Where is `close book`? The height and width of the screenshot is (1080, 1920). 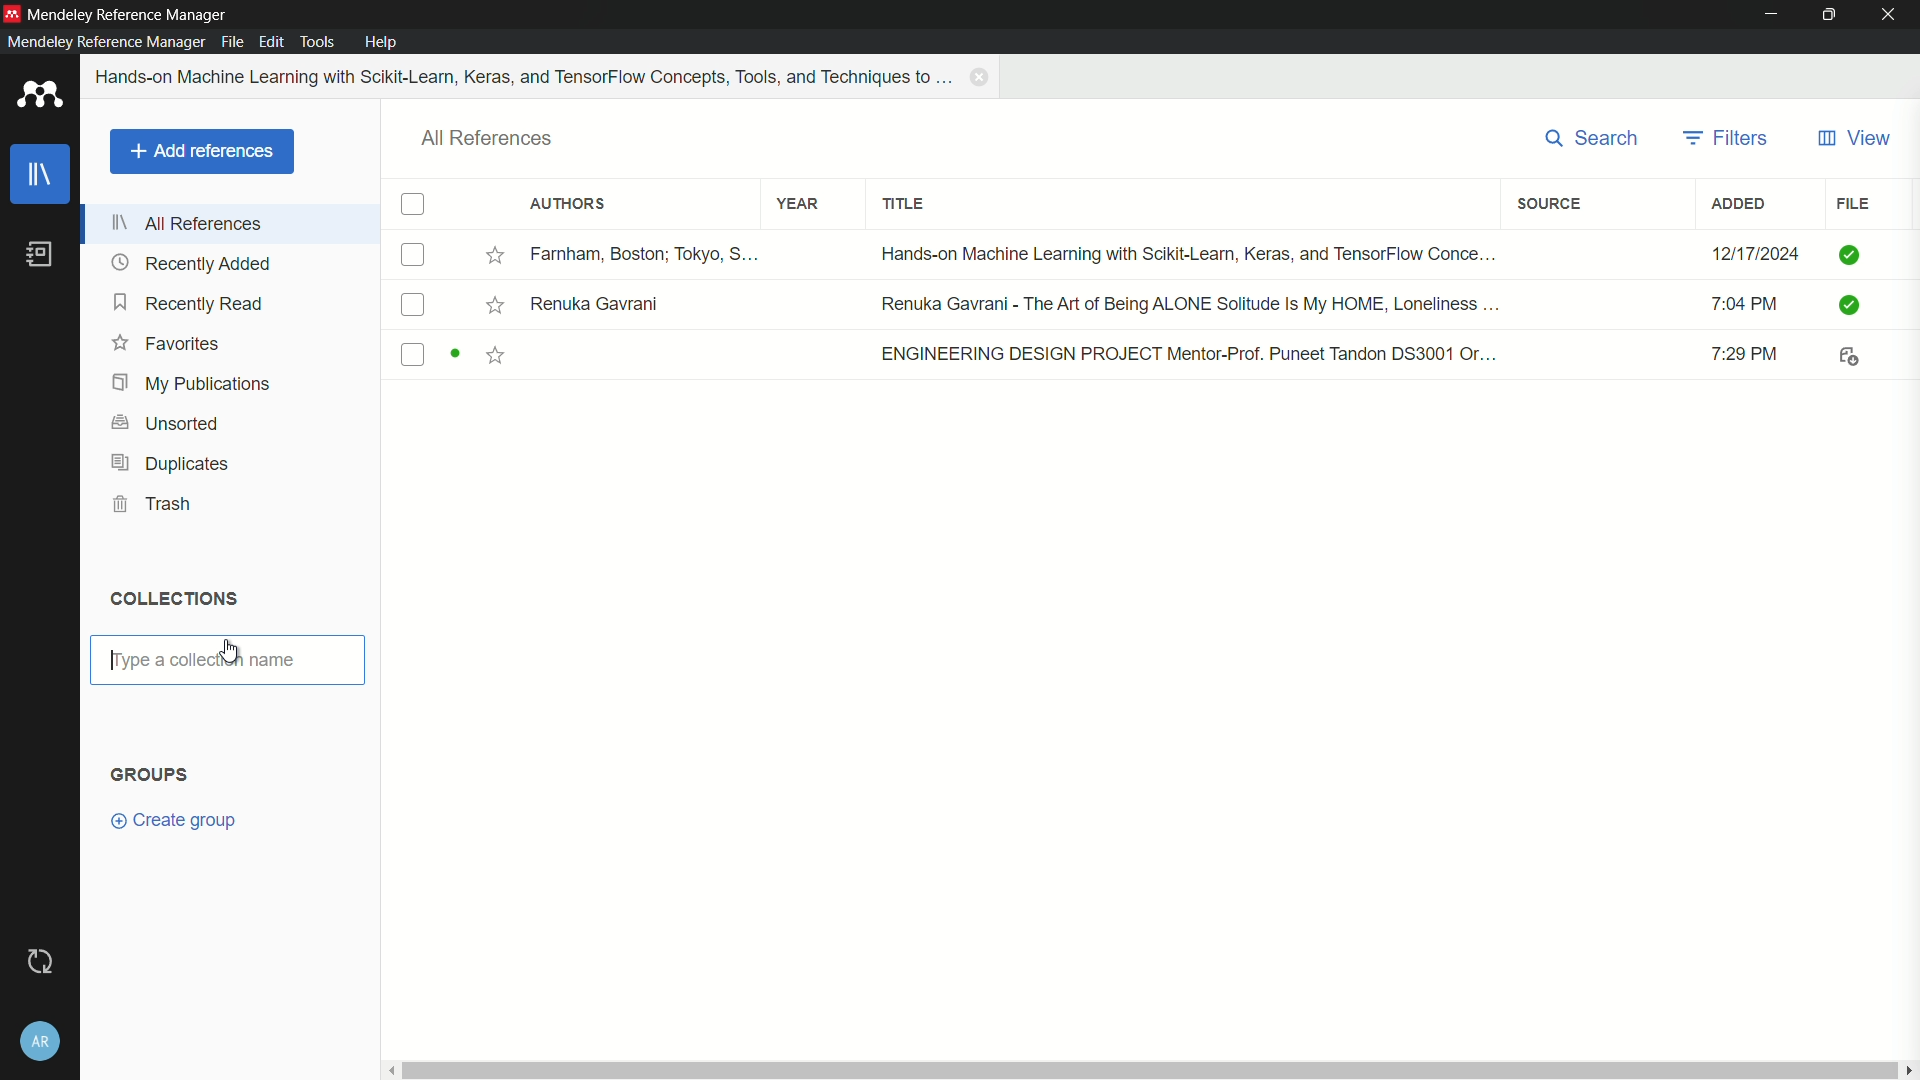 close book is located at coordinates (982, 77).